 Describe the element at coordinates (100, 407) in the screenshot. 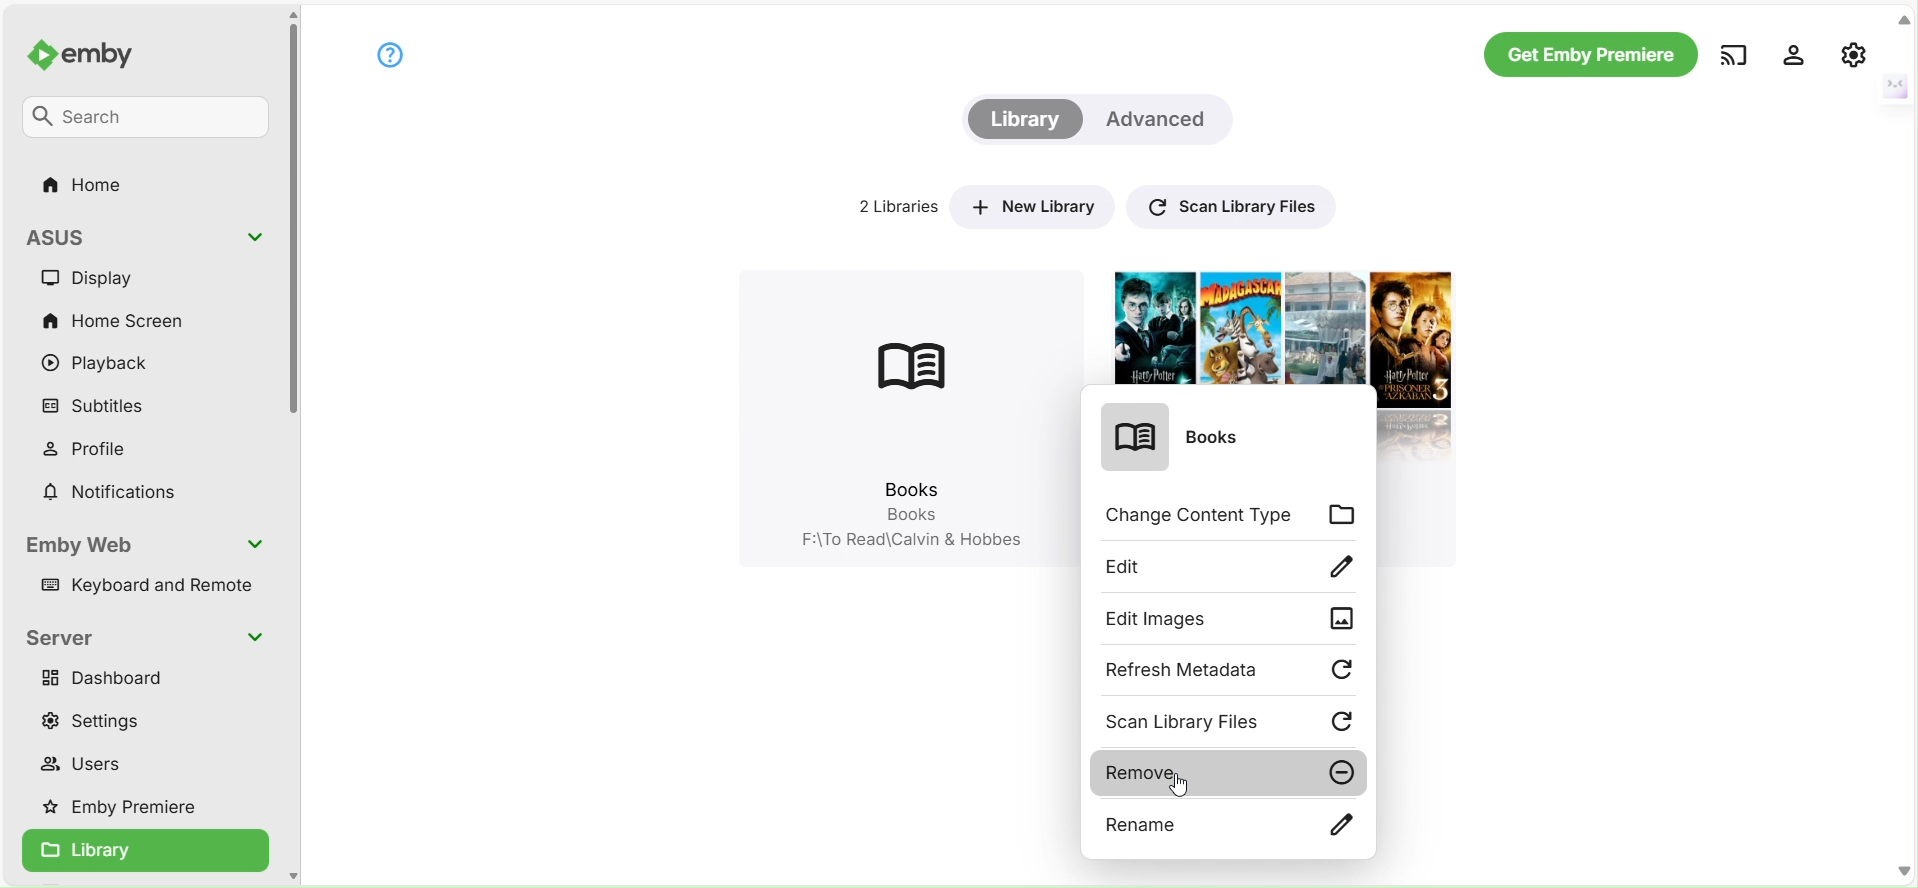

I see `Subtitles` at that location.